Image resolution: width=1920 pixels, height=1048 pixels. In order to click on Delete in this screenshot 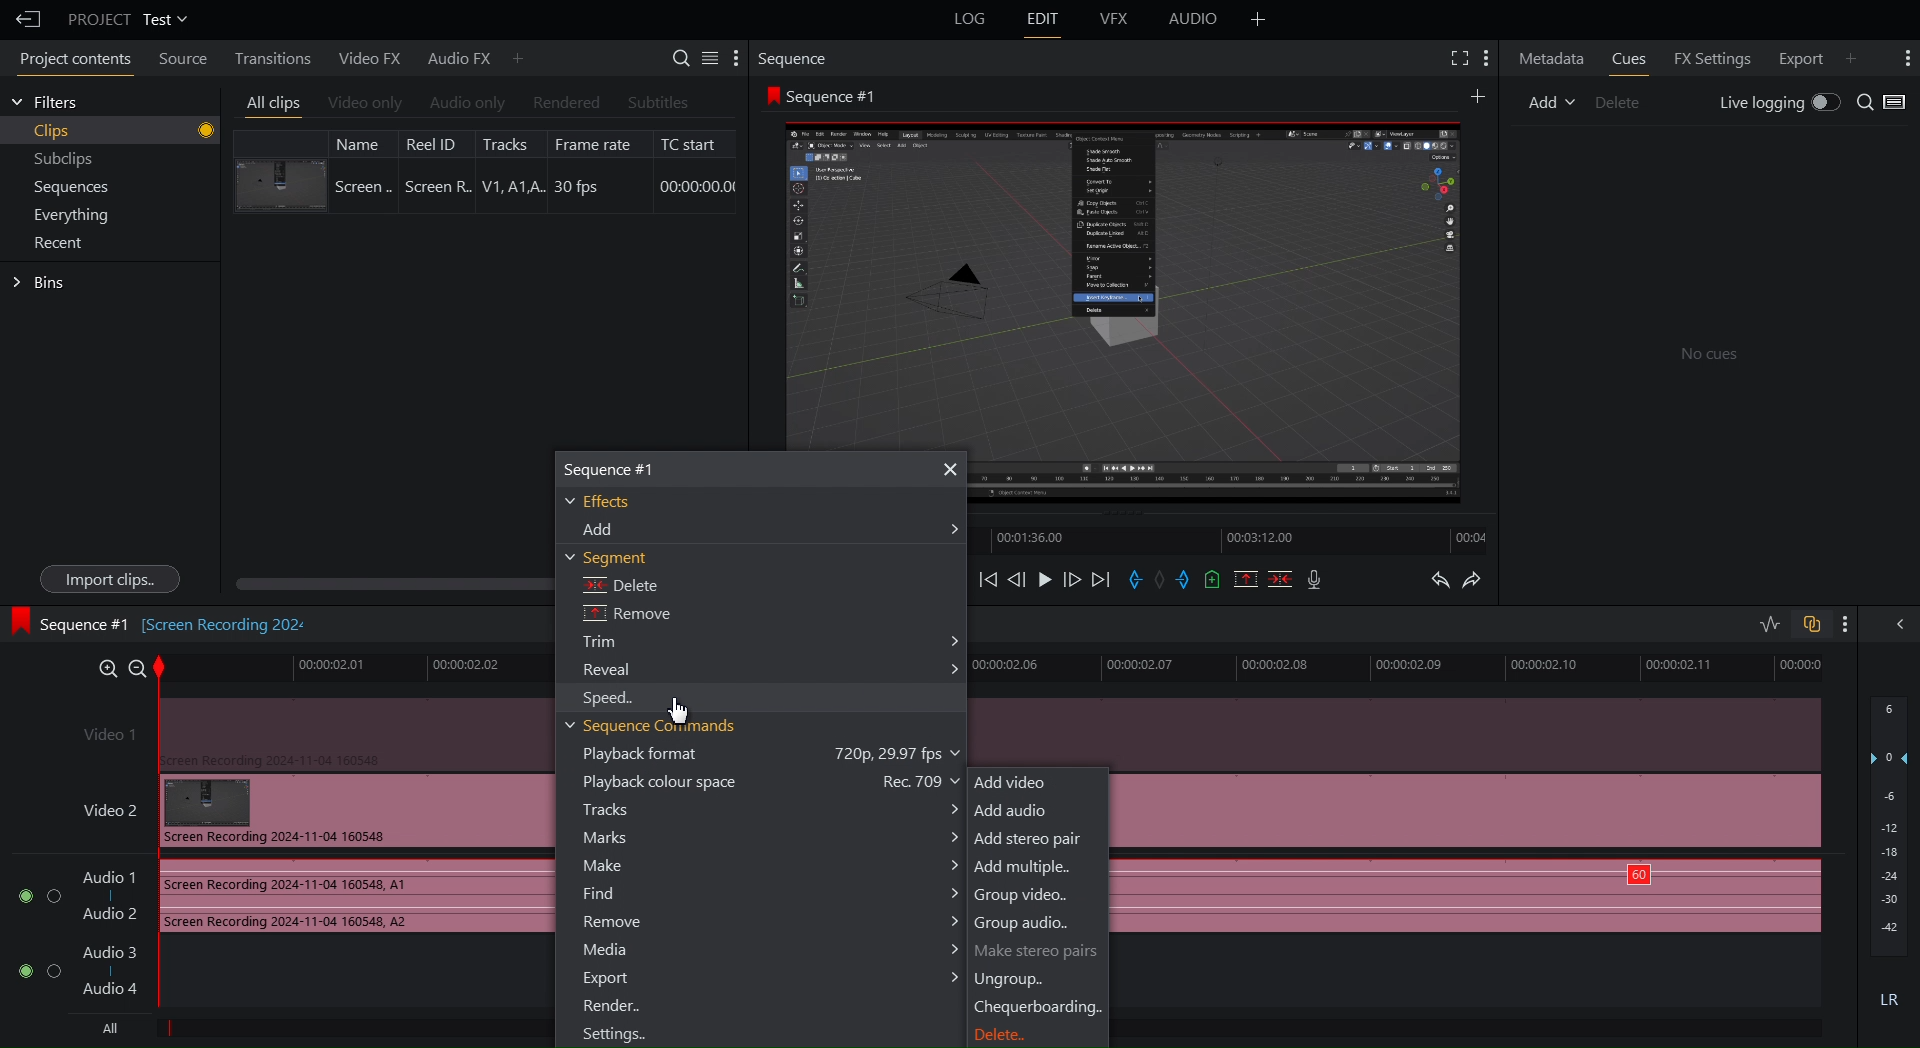, I will do `click(1626, 100)`.